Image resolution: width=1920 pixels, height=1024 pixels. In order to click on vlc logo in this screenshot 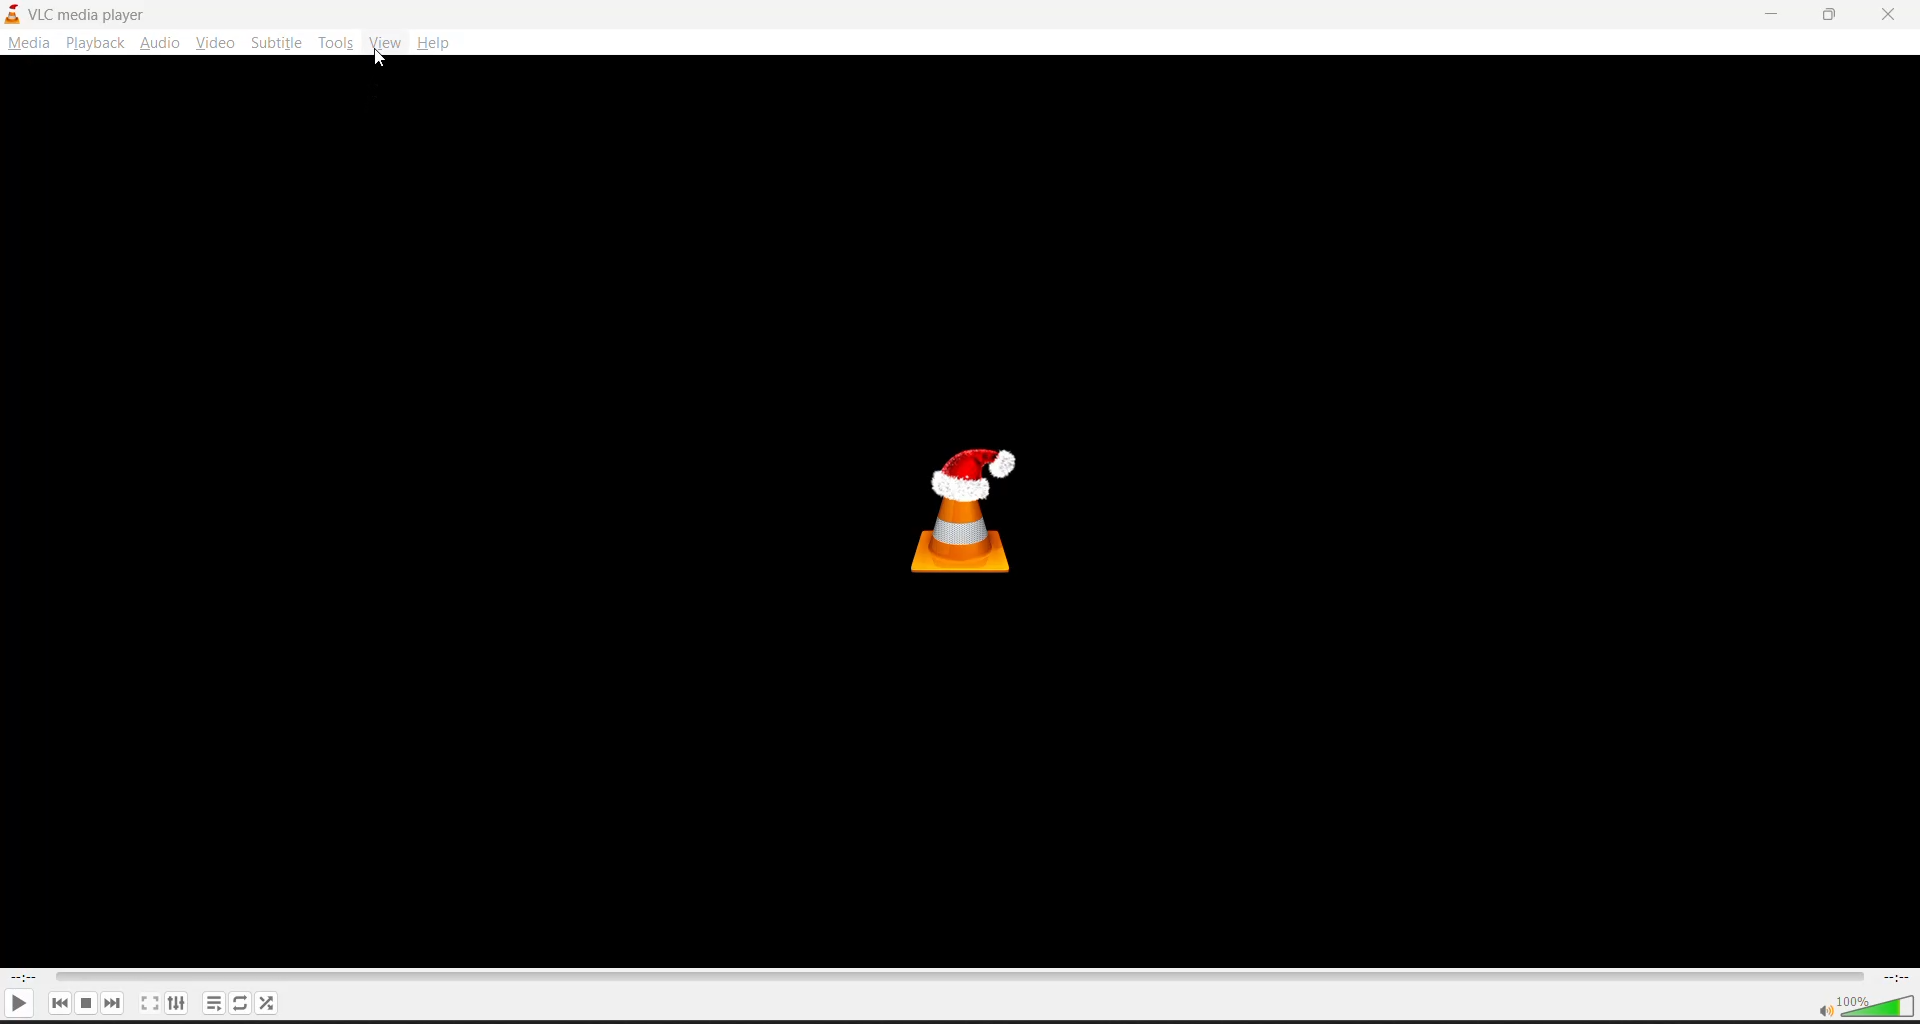, I will do `click(14, 15)`.